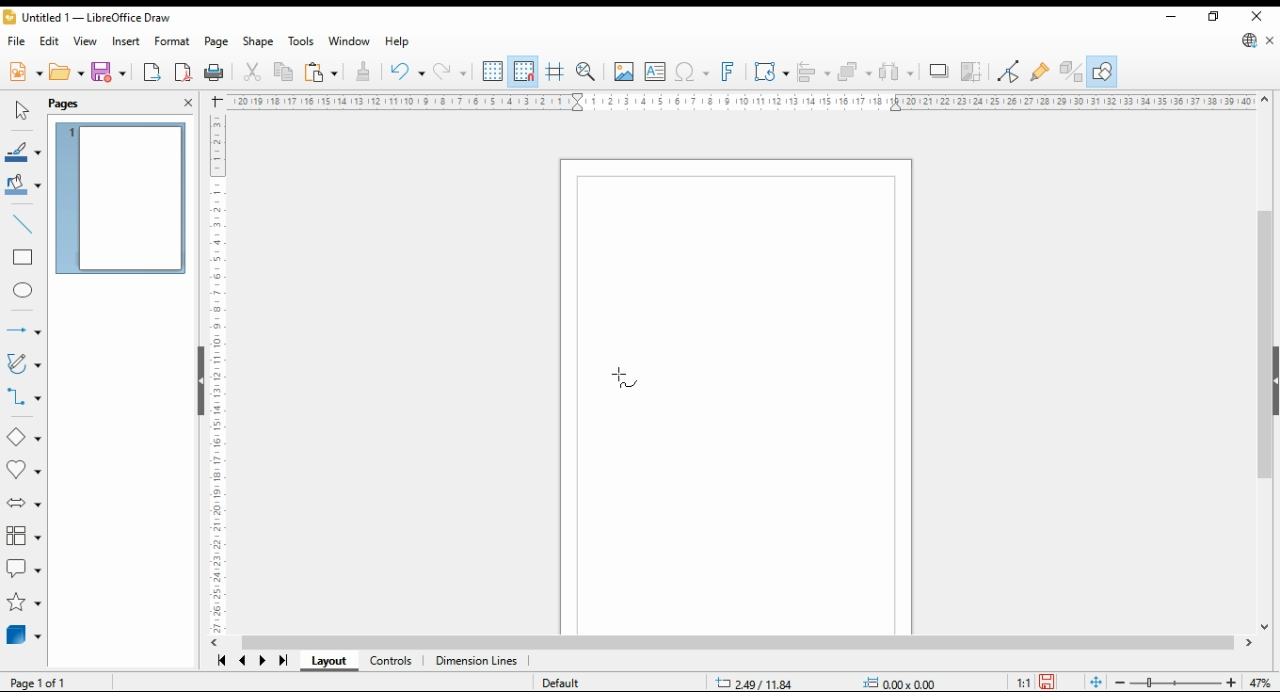 This screenshot has height=692, width=1280. What do you see at coordinates (262, 661) in the screenshot?
I see `next page` at bounding box center [262, 661].